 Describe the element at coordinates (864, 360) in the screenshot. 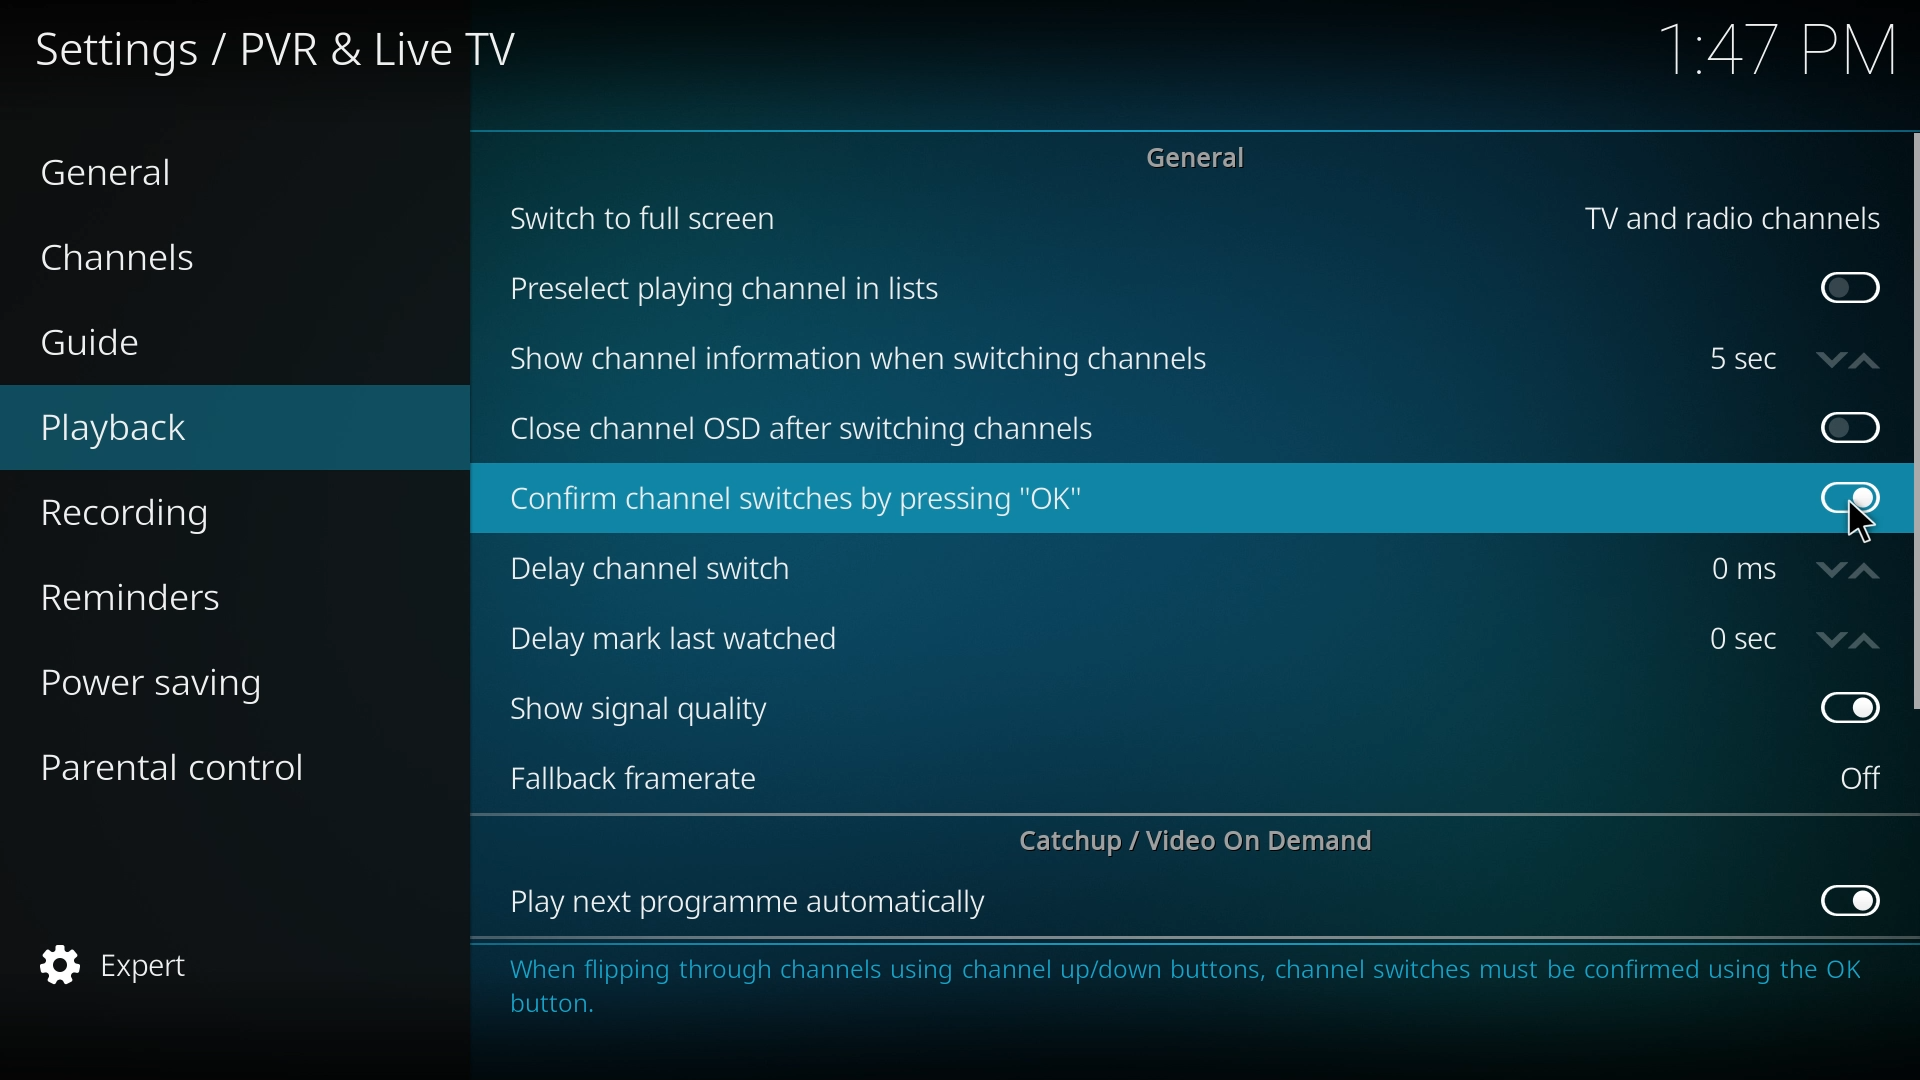

I see `show channel info when switching channels` at that location.